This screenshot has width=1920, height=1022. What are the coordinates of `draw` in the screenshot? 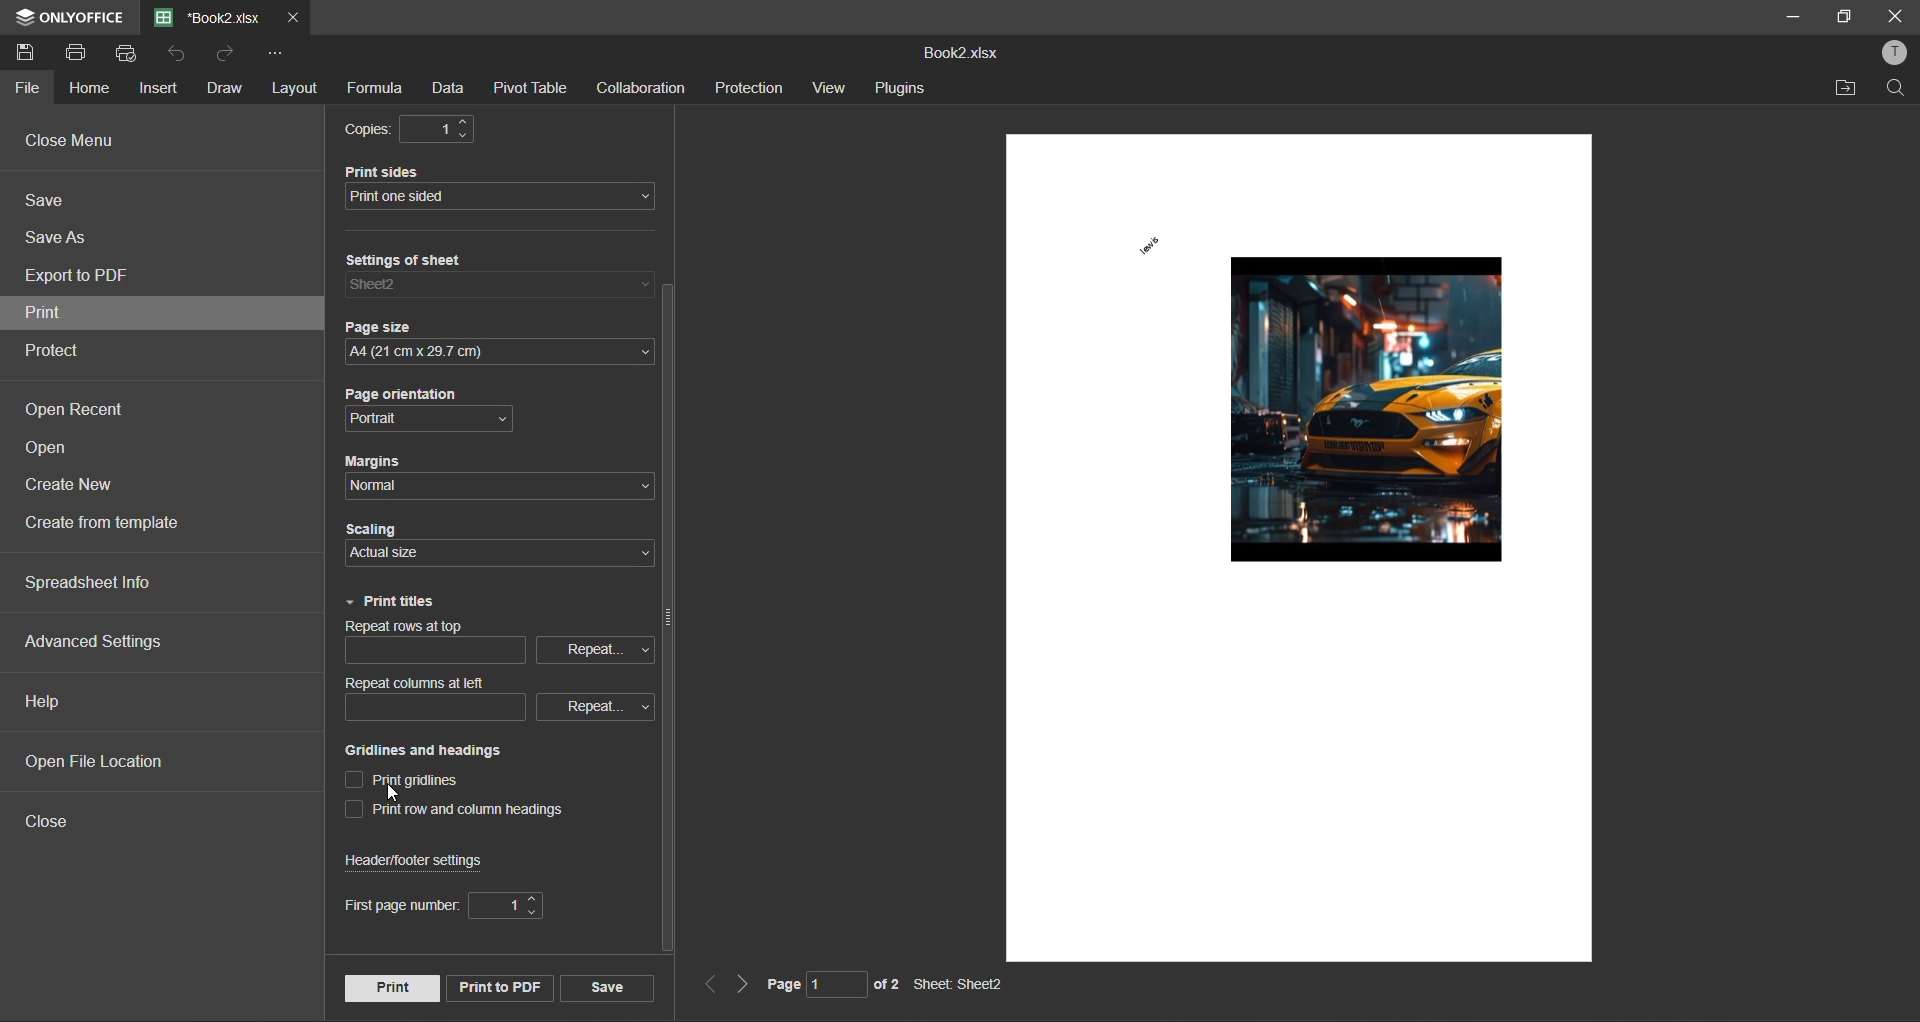 It's located at (221, 93).